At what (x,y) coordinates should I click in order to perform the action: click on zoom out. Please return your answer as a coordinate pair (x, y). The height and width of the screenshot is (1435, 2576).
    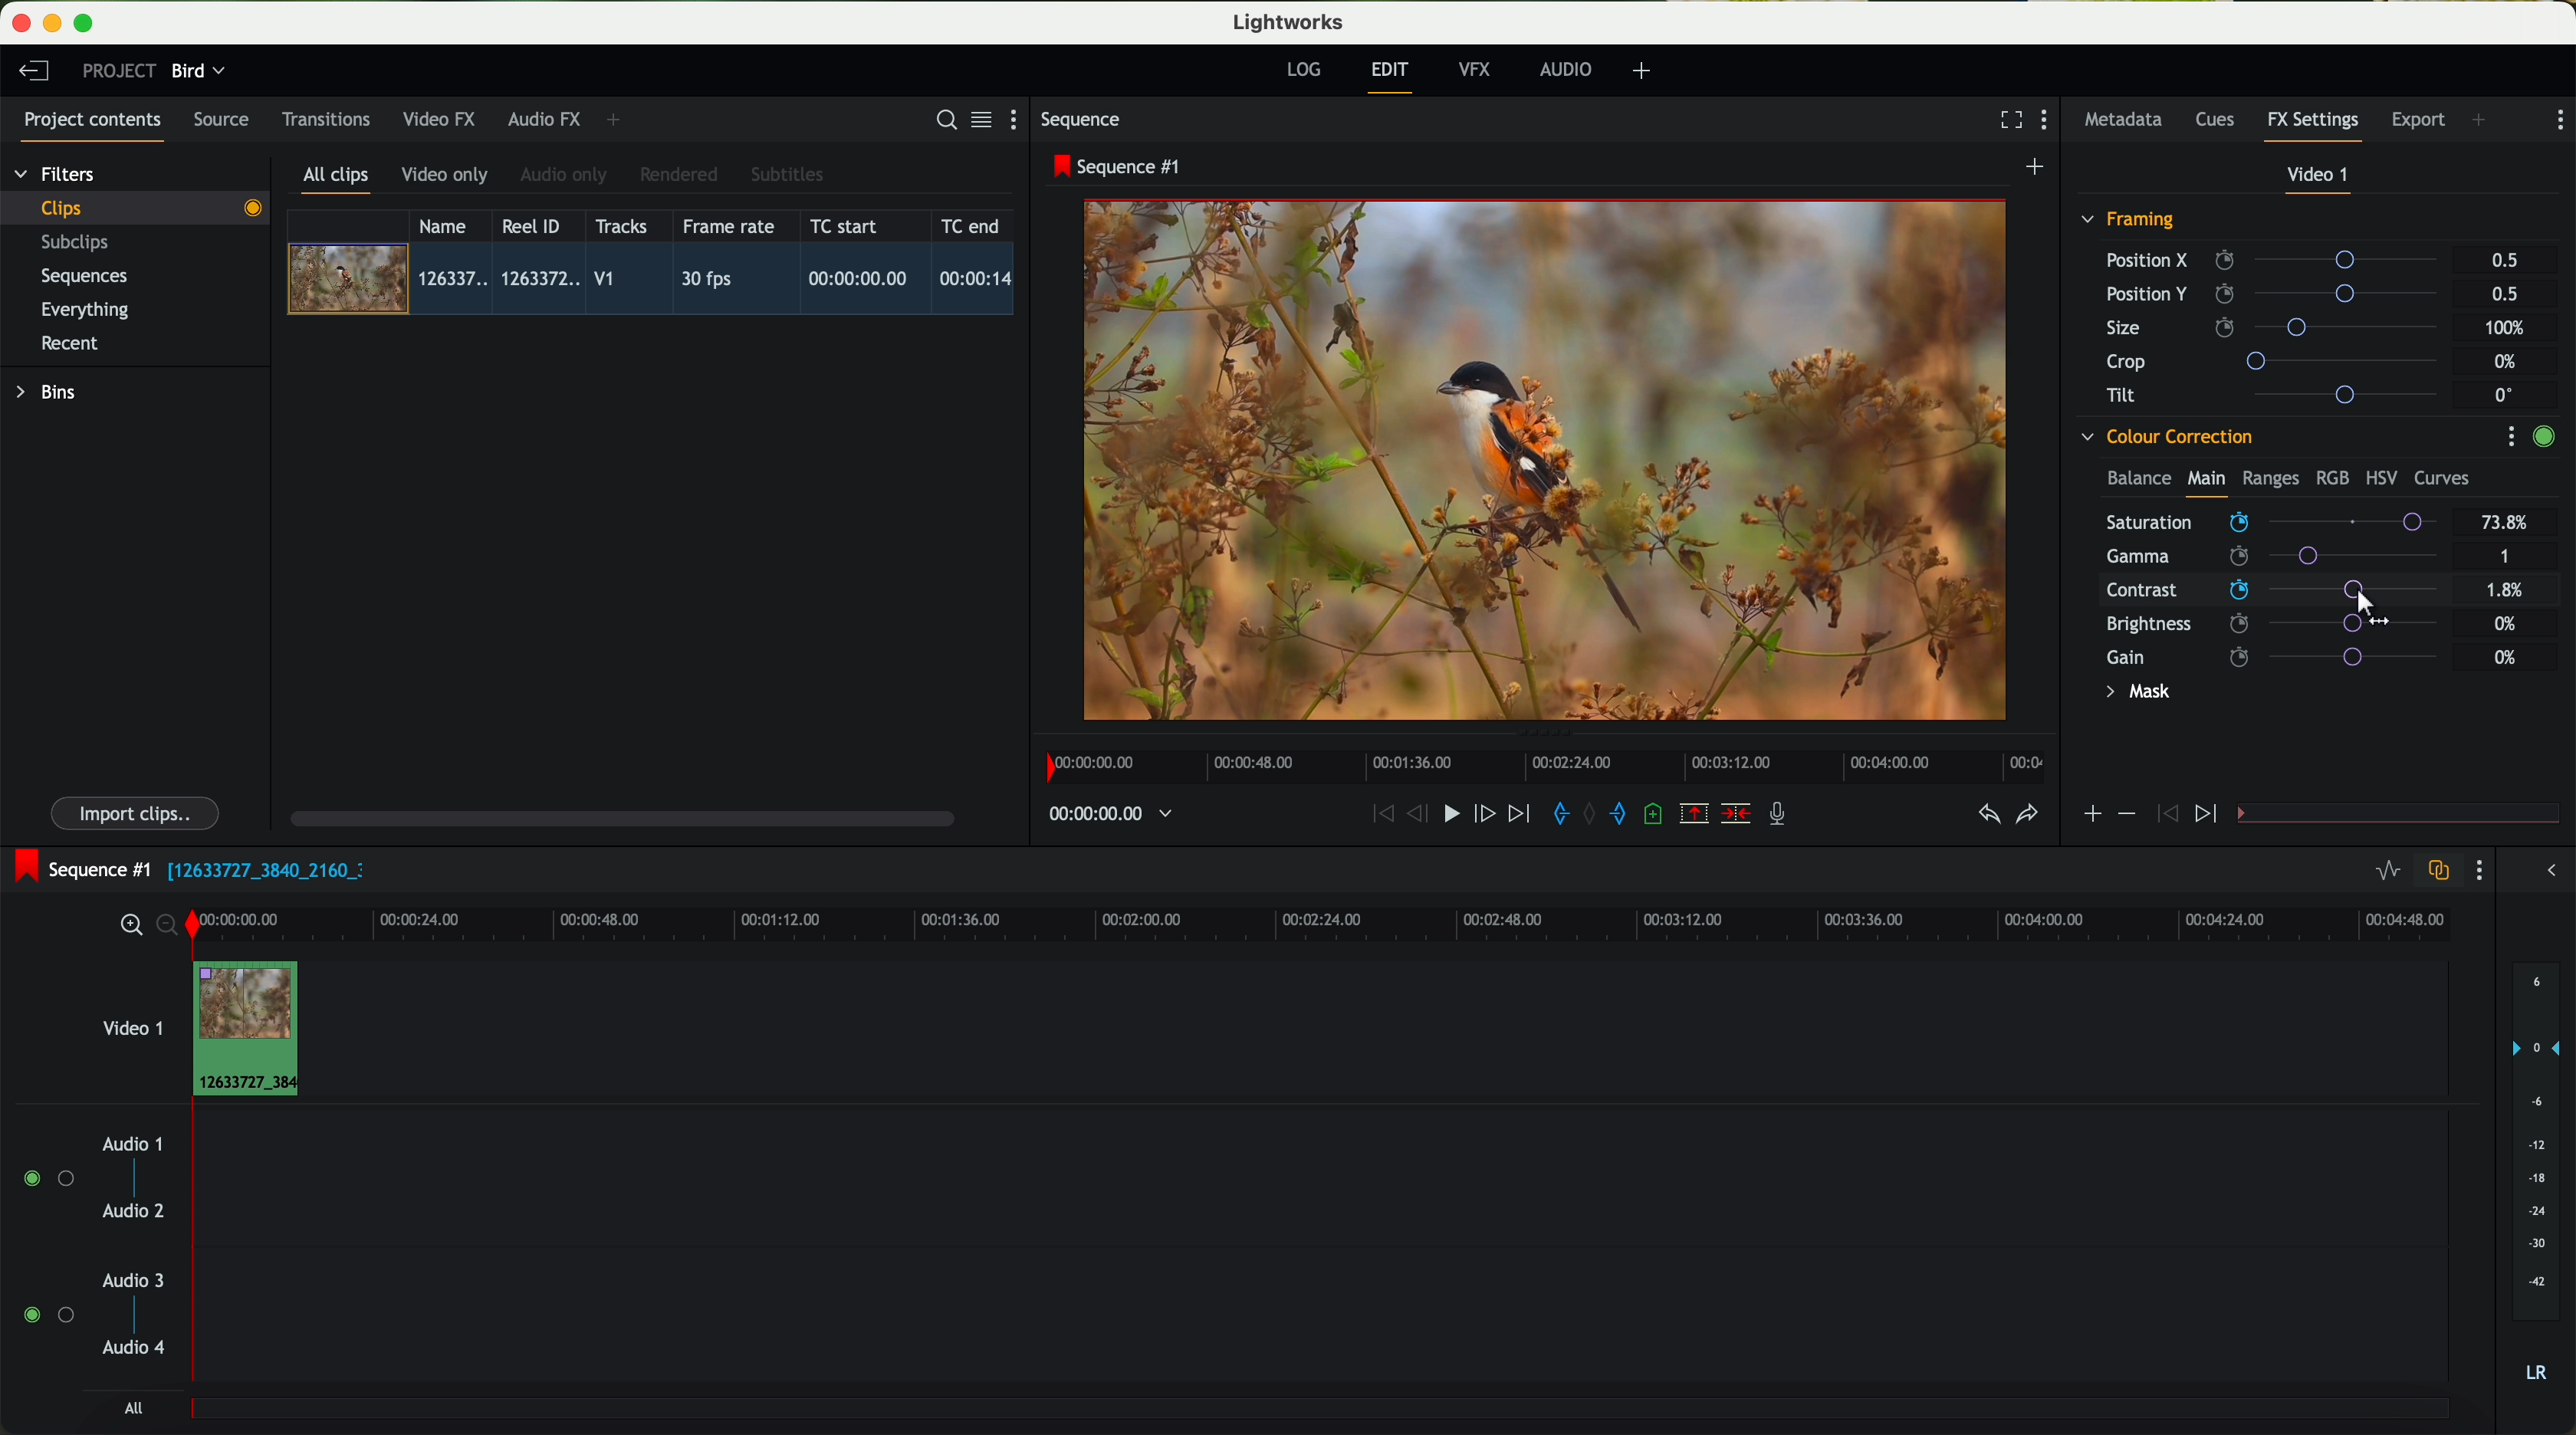
    Looking at the image, I should click on (169, 928).